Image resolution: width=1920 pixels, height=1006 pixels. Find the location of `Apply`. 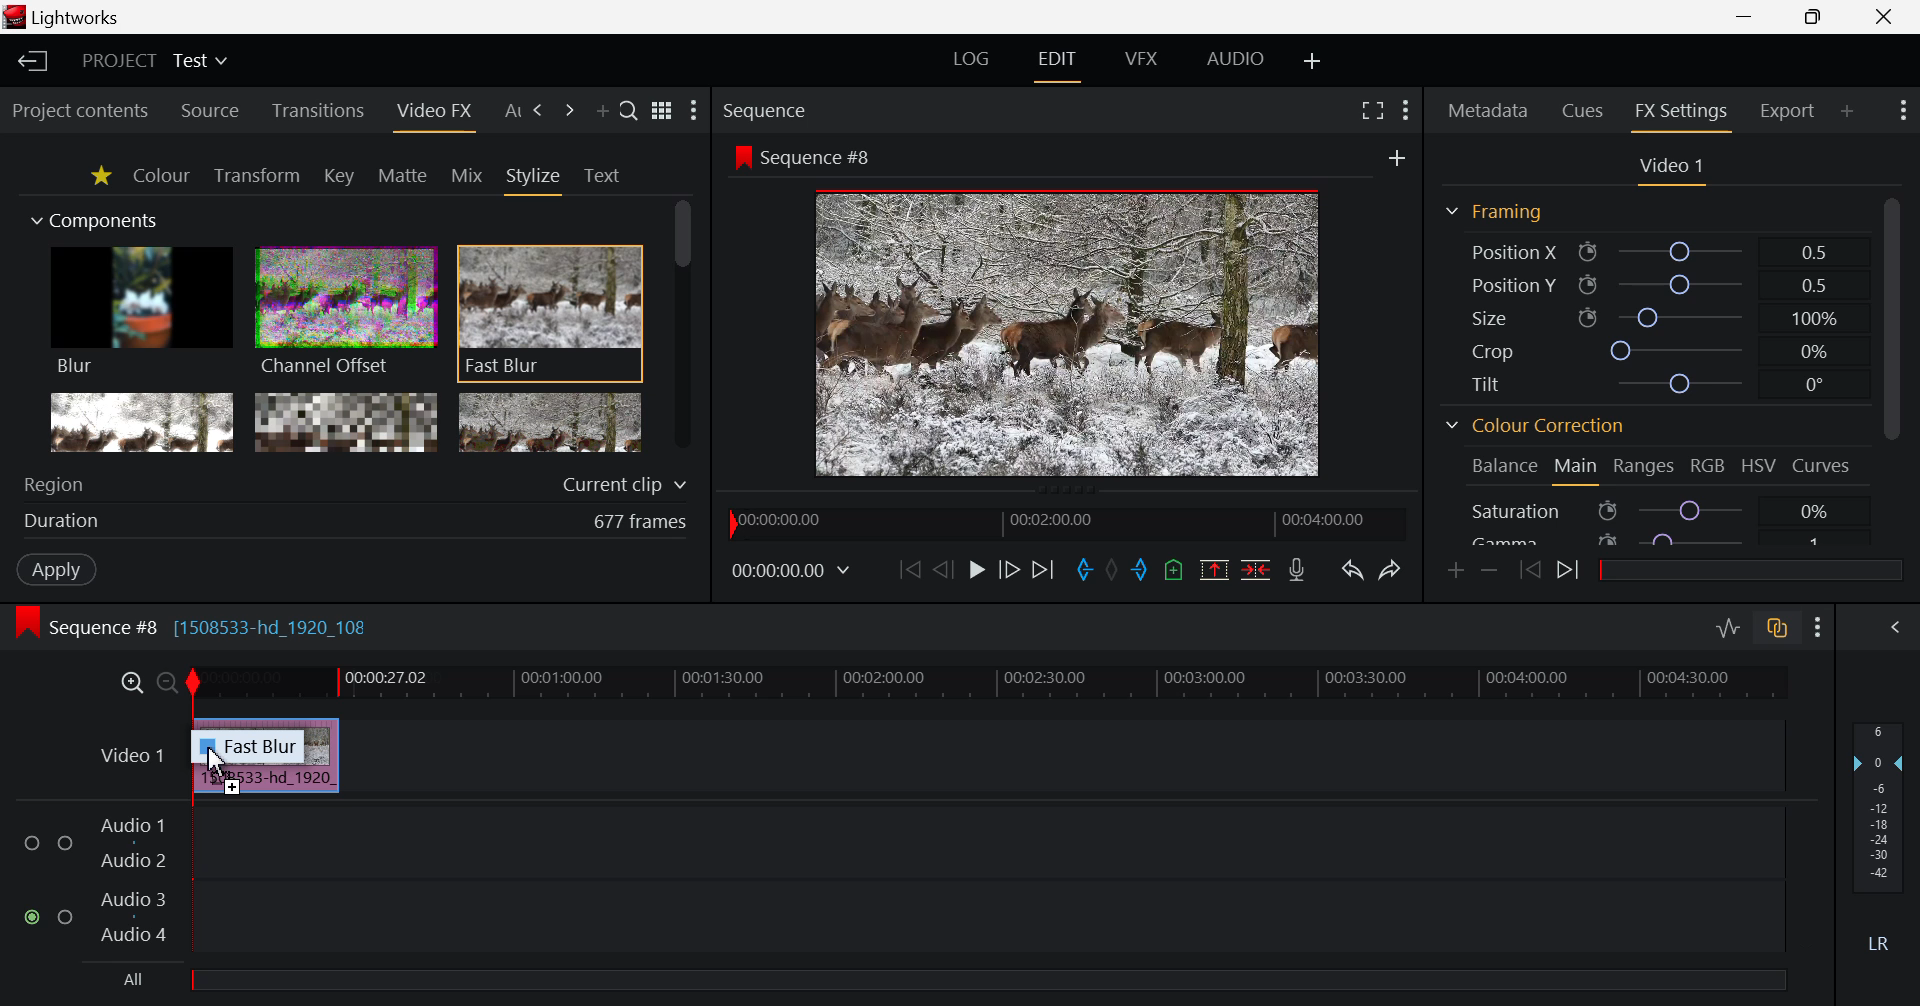

Apply is located at coordinates (58, 566).